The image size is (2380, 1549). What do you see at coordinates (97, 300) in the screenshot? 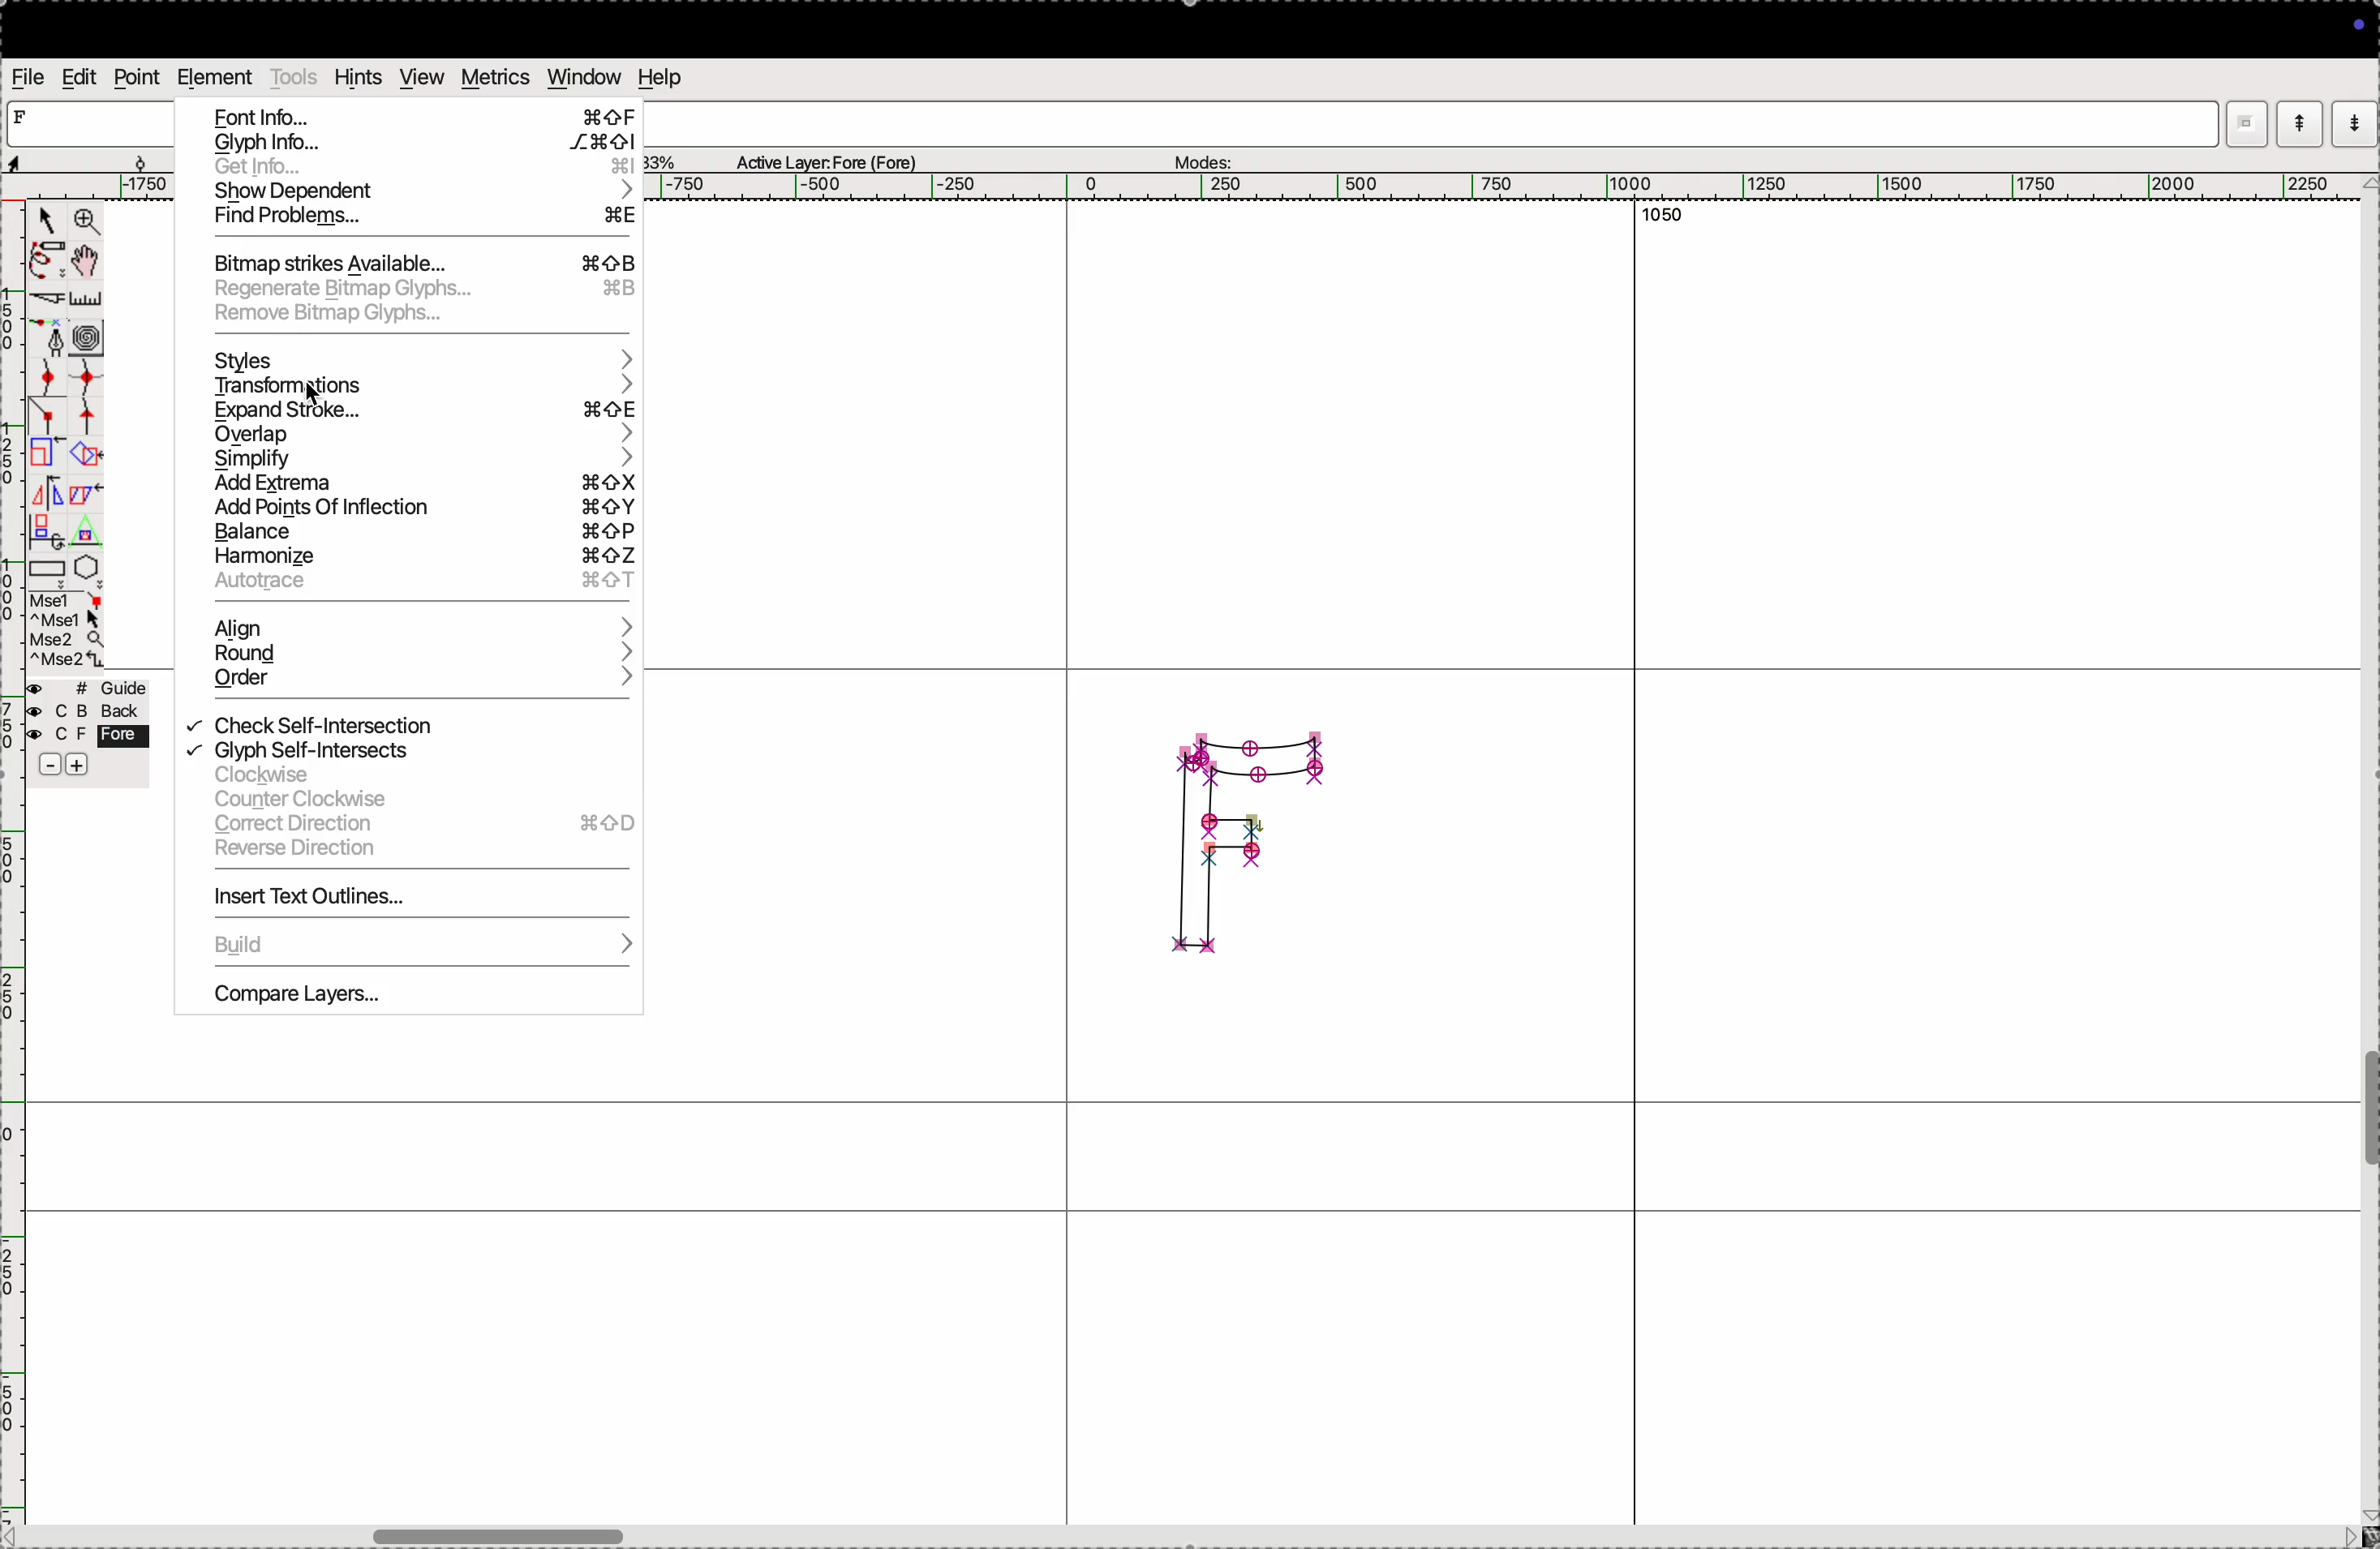
I see `ruler` at bounding box center [97, 300].